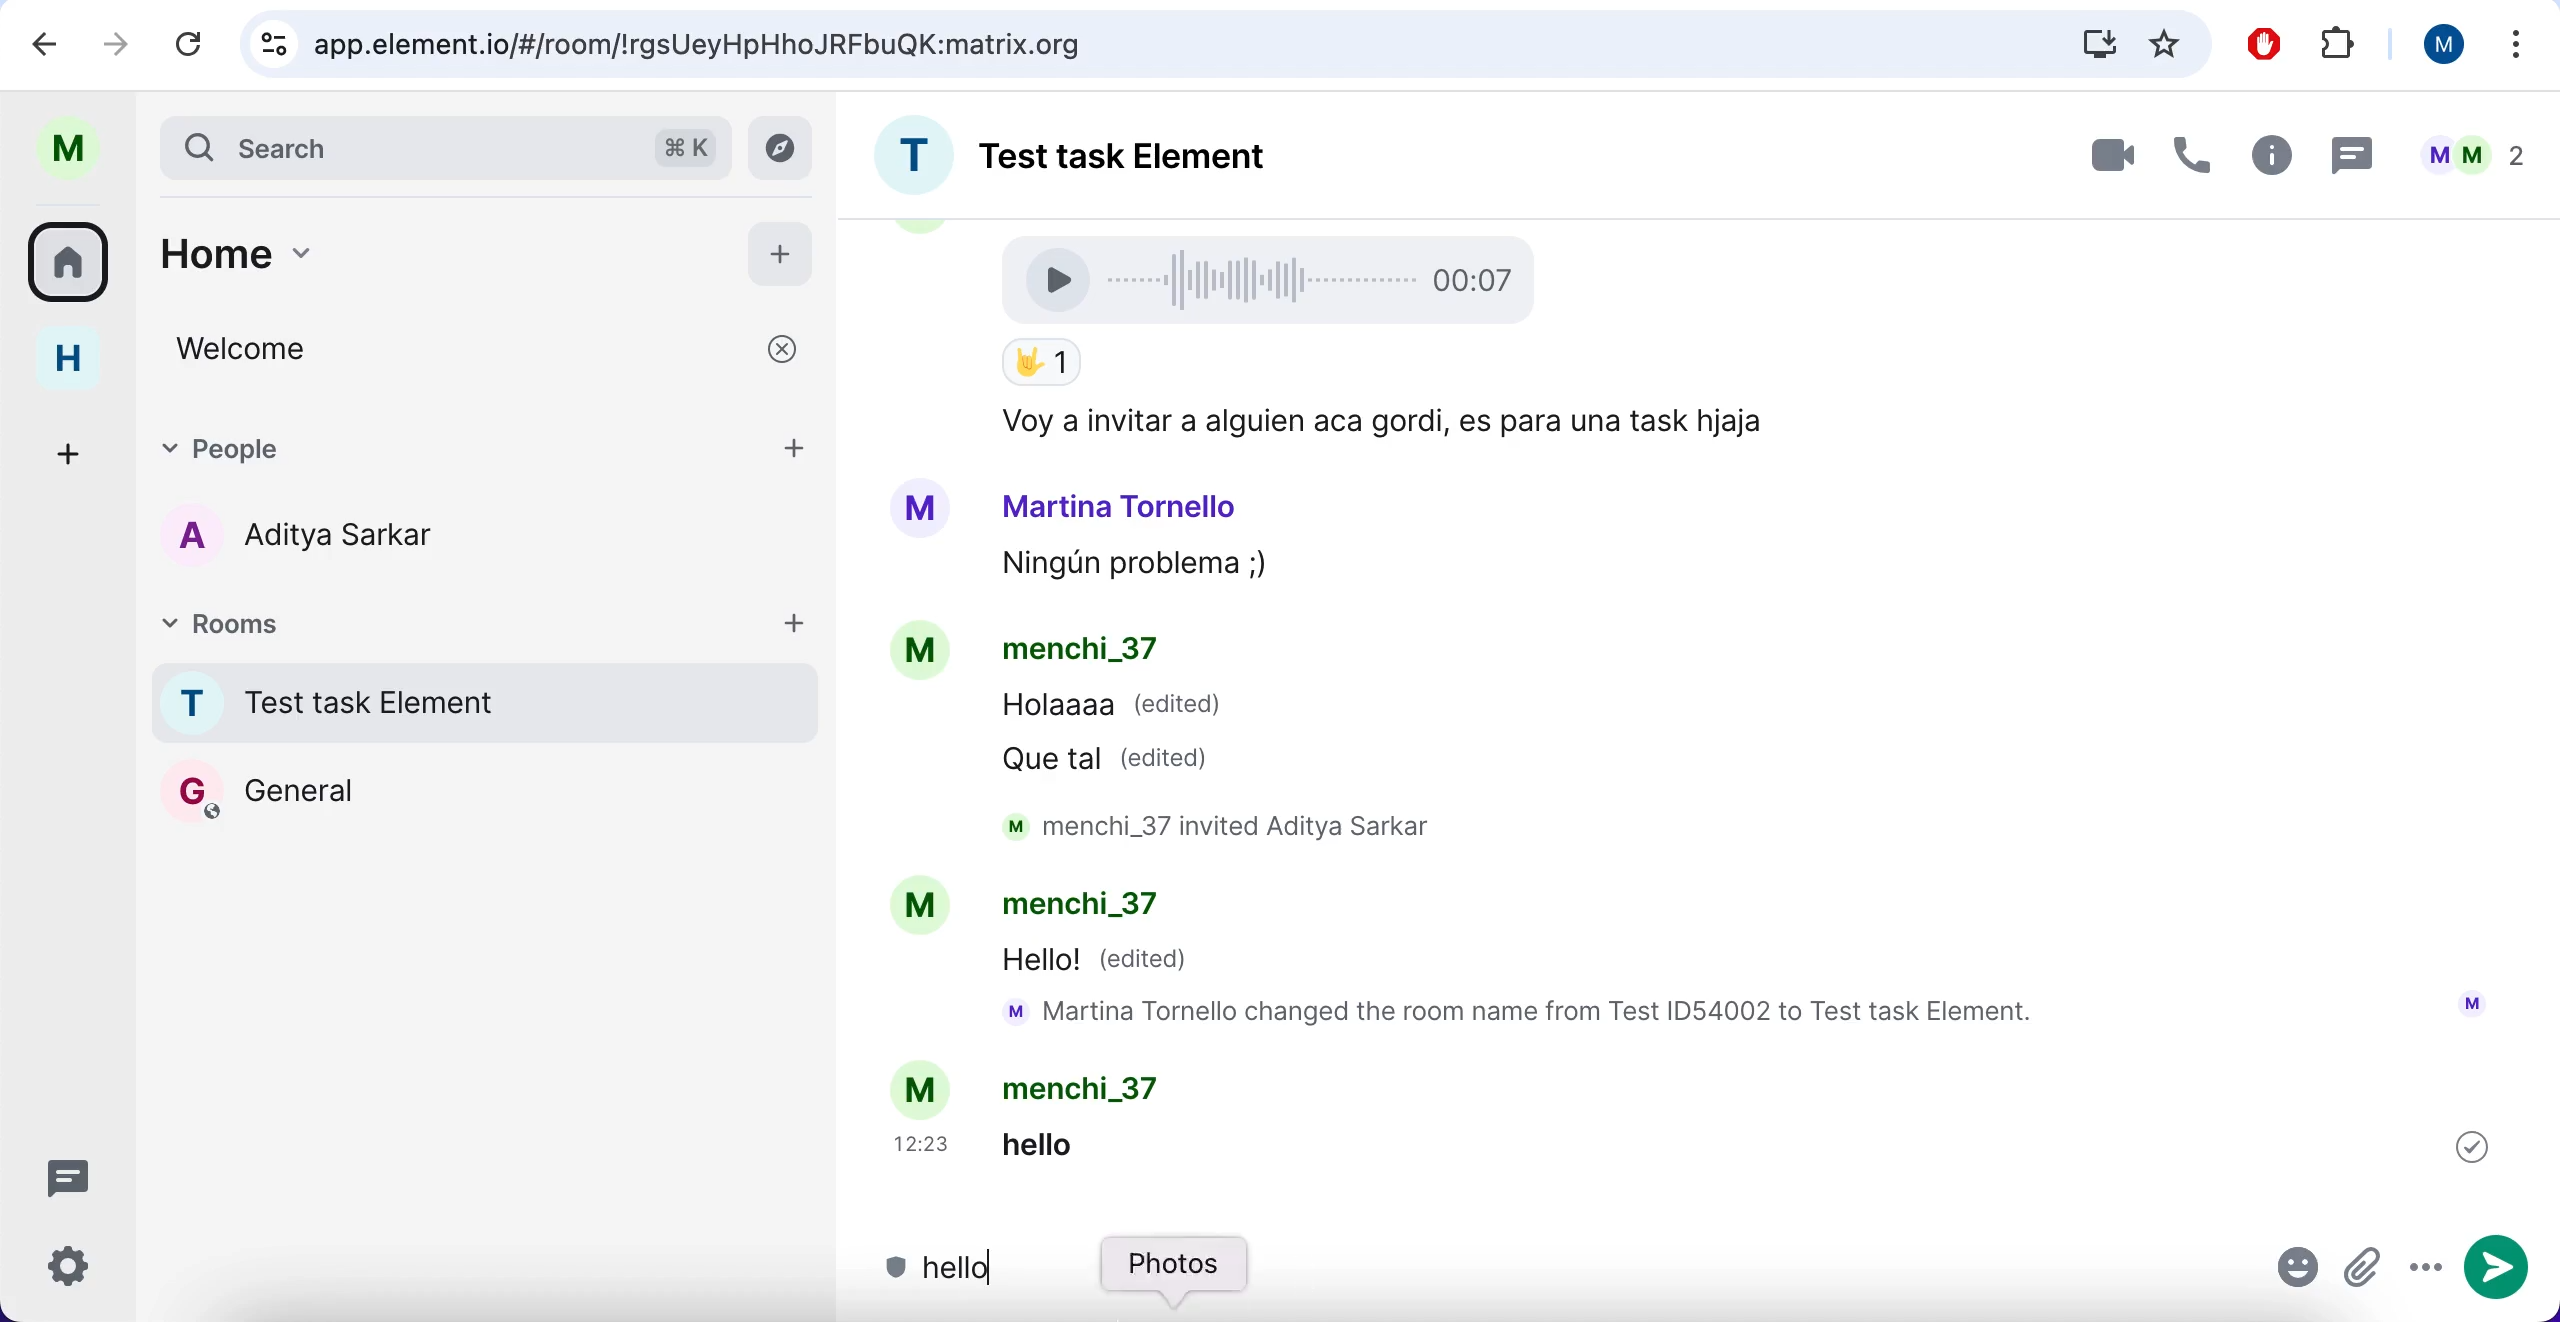 This screenshot has height=1322, width=2560. What do you see at coordinates (944, 1271) in the screenshot?
I see `typed message` at bounding box center [944, 1271].